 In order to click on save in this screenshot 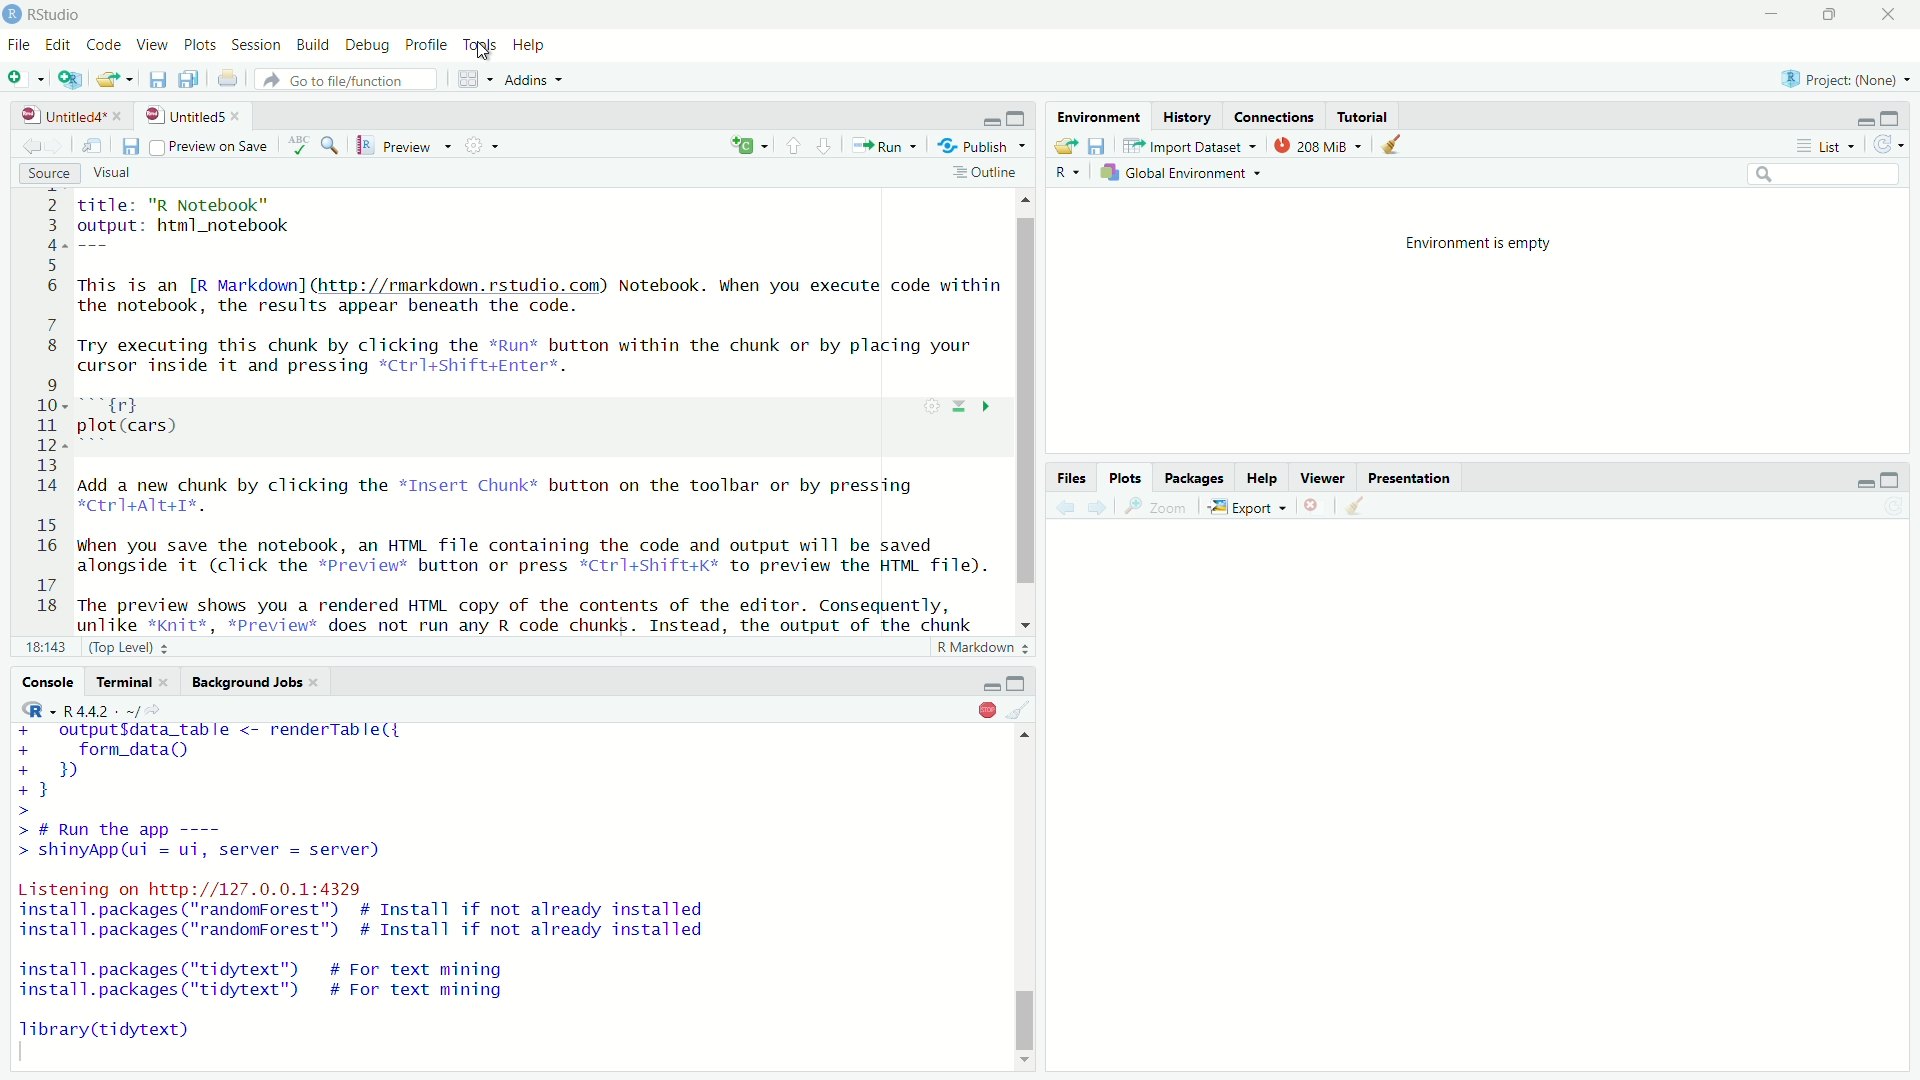, I will do `click(129, 147)`.